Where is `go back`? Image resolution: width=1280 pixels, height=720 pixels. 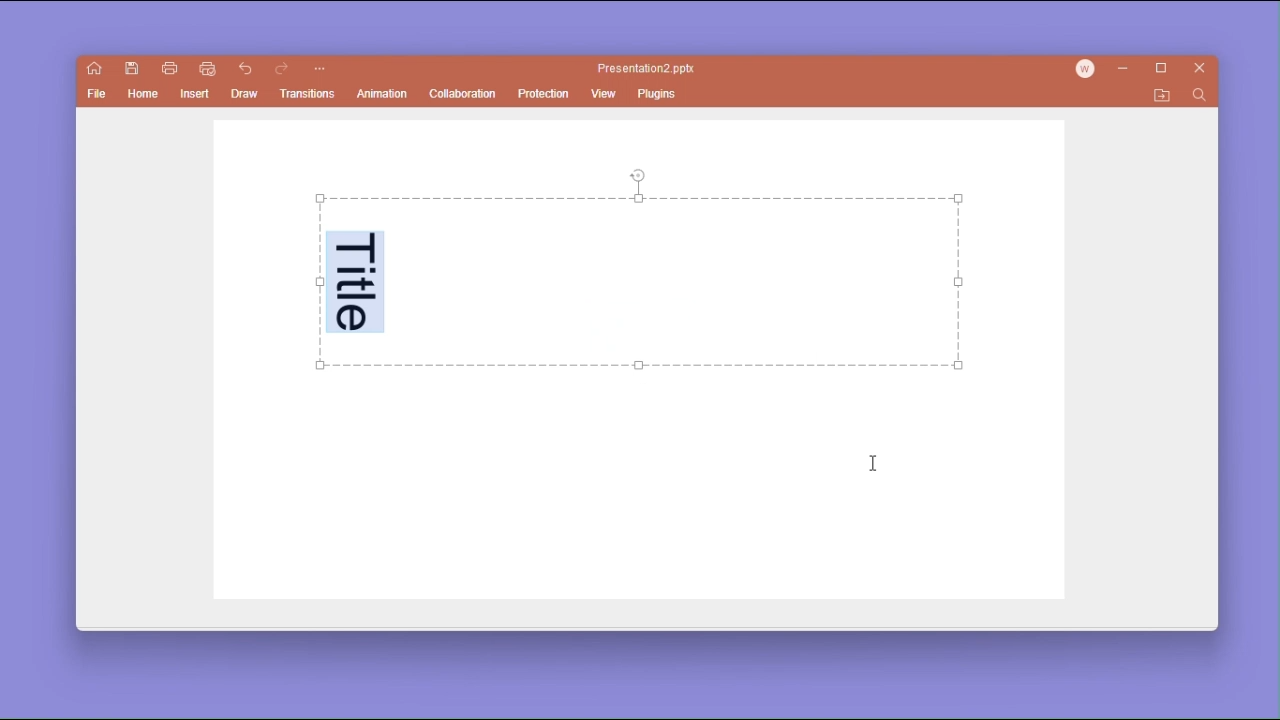
go back is located at coordinates (246, 70).